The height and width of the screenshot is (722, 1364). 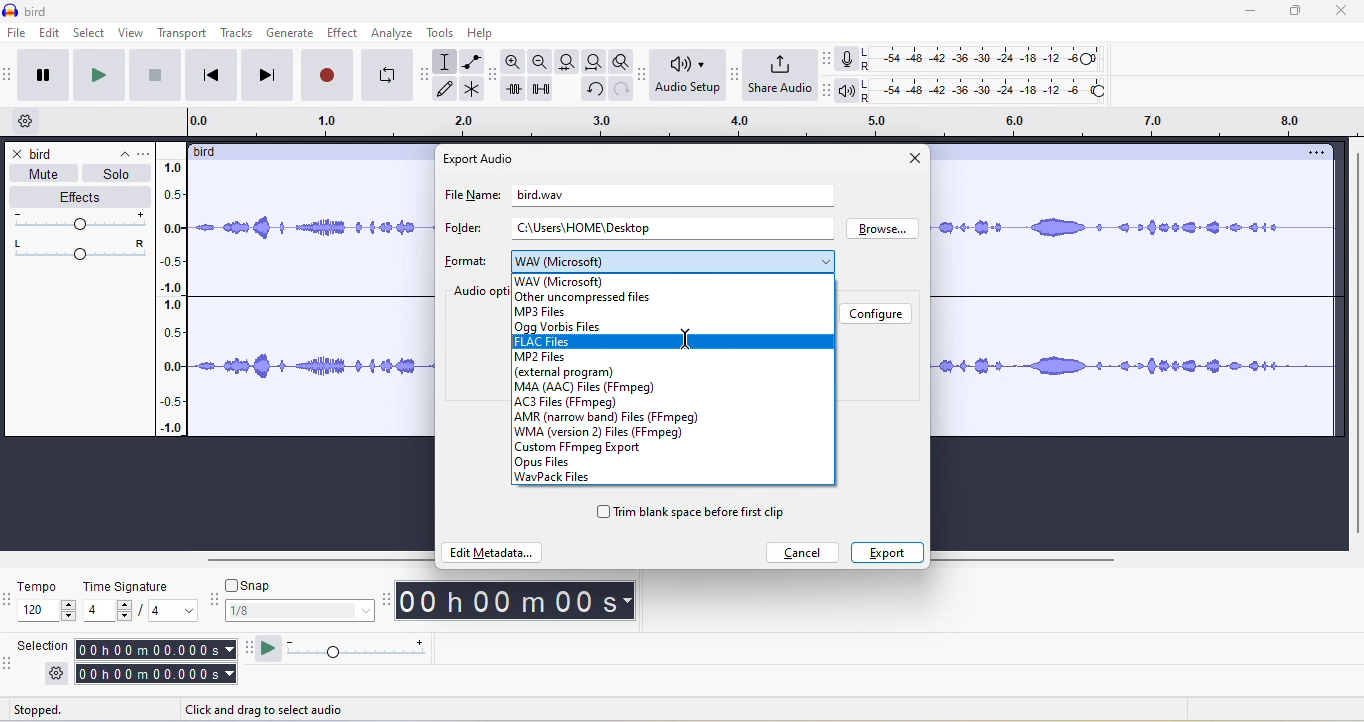 I want to click on selection tool, so click(x=447, y=61).